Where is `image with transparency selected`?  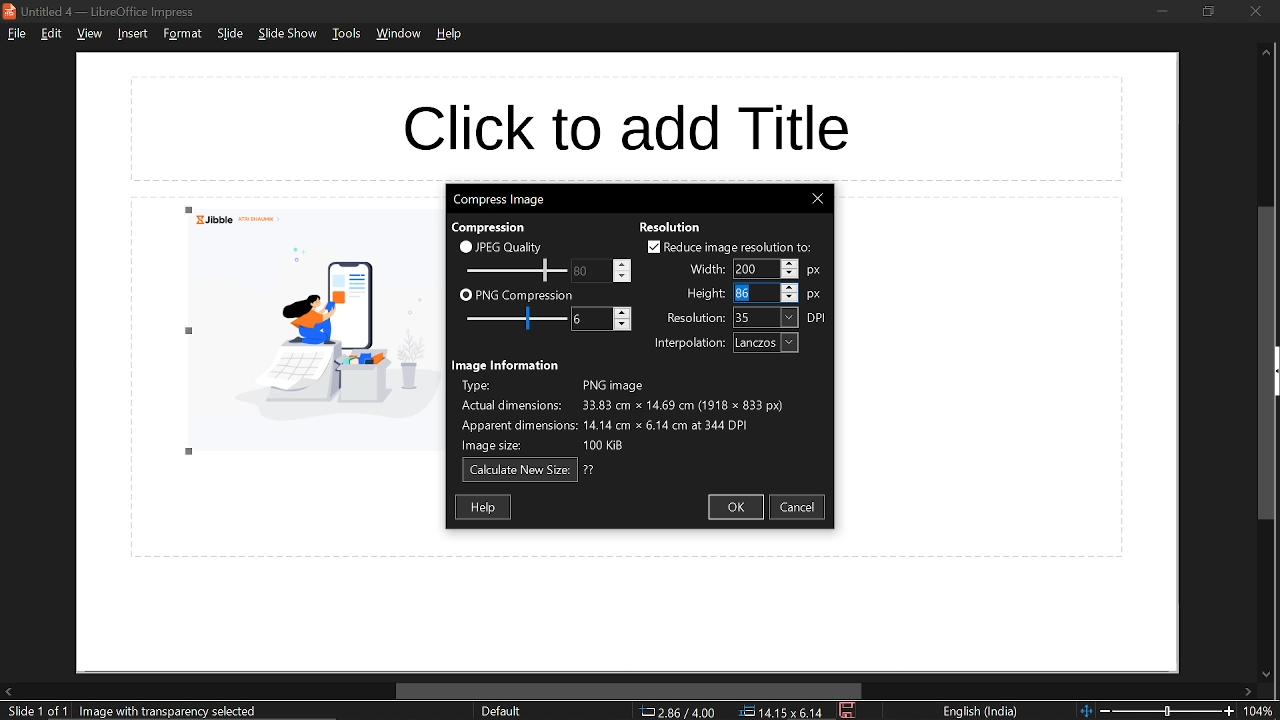 image with transparency selected is located at coordinates (174, 711).